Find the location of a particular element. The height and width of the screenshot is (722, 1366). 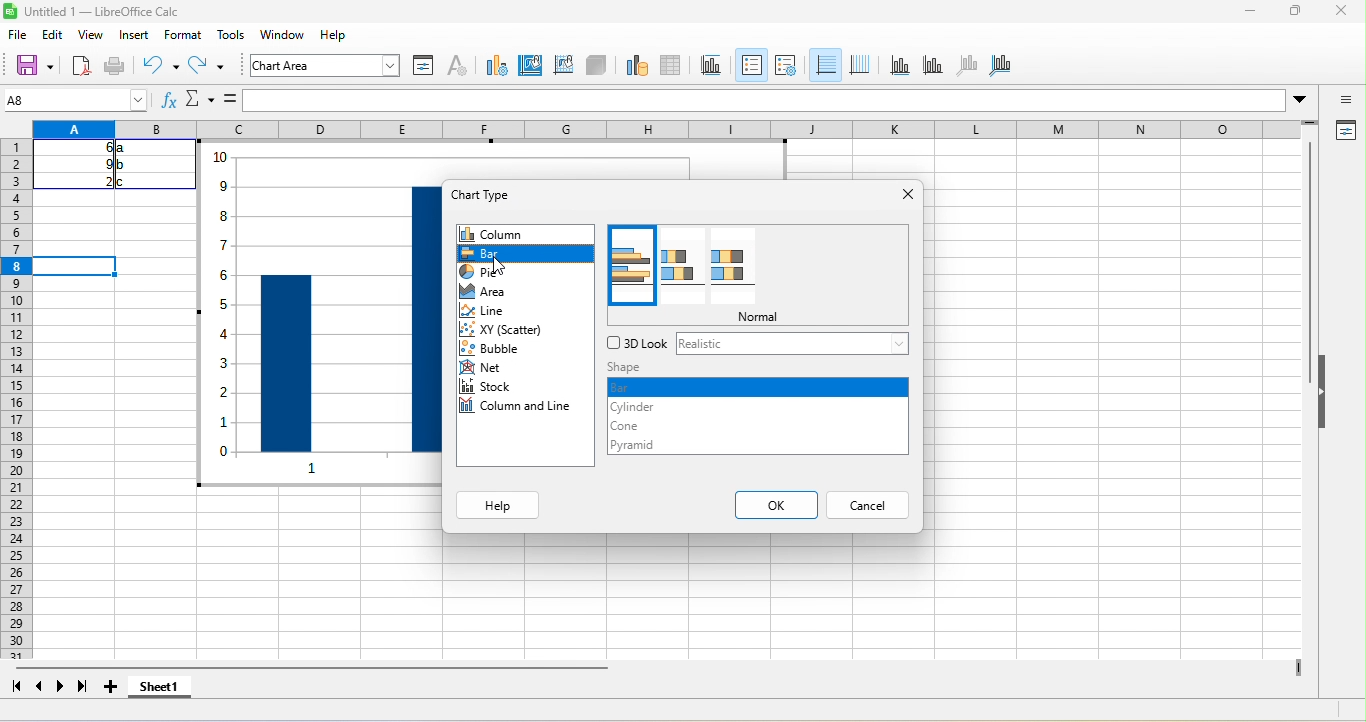

hide is located at coordinates (1326, 398).